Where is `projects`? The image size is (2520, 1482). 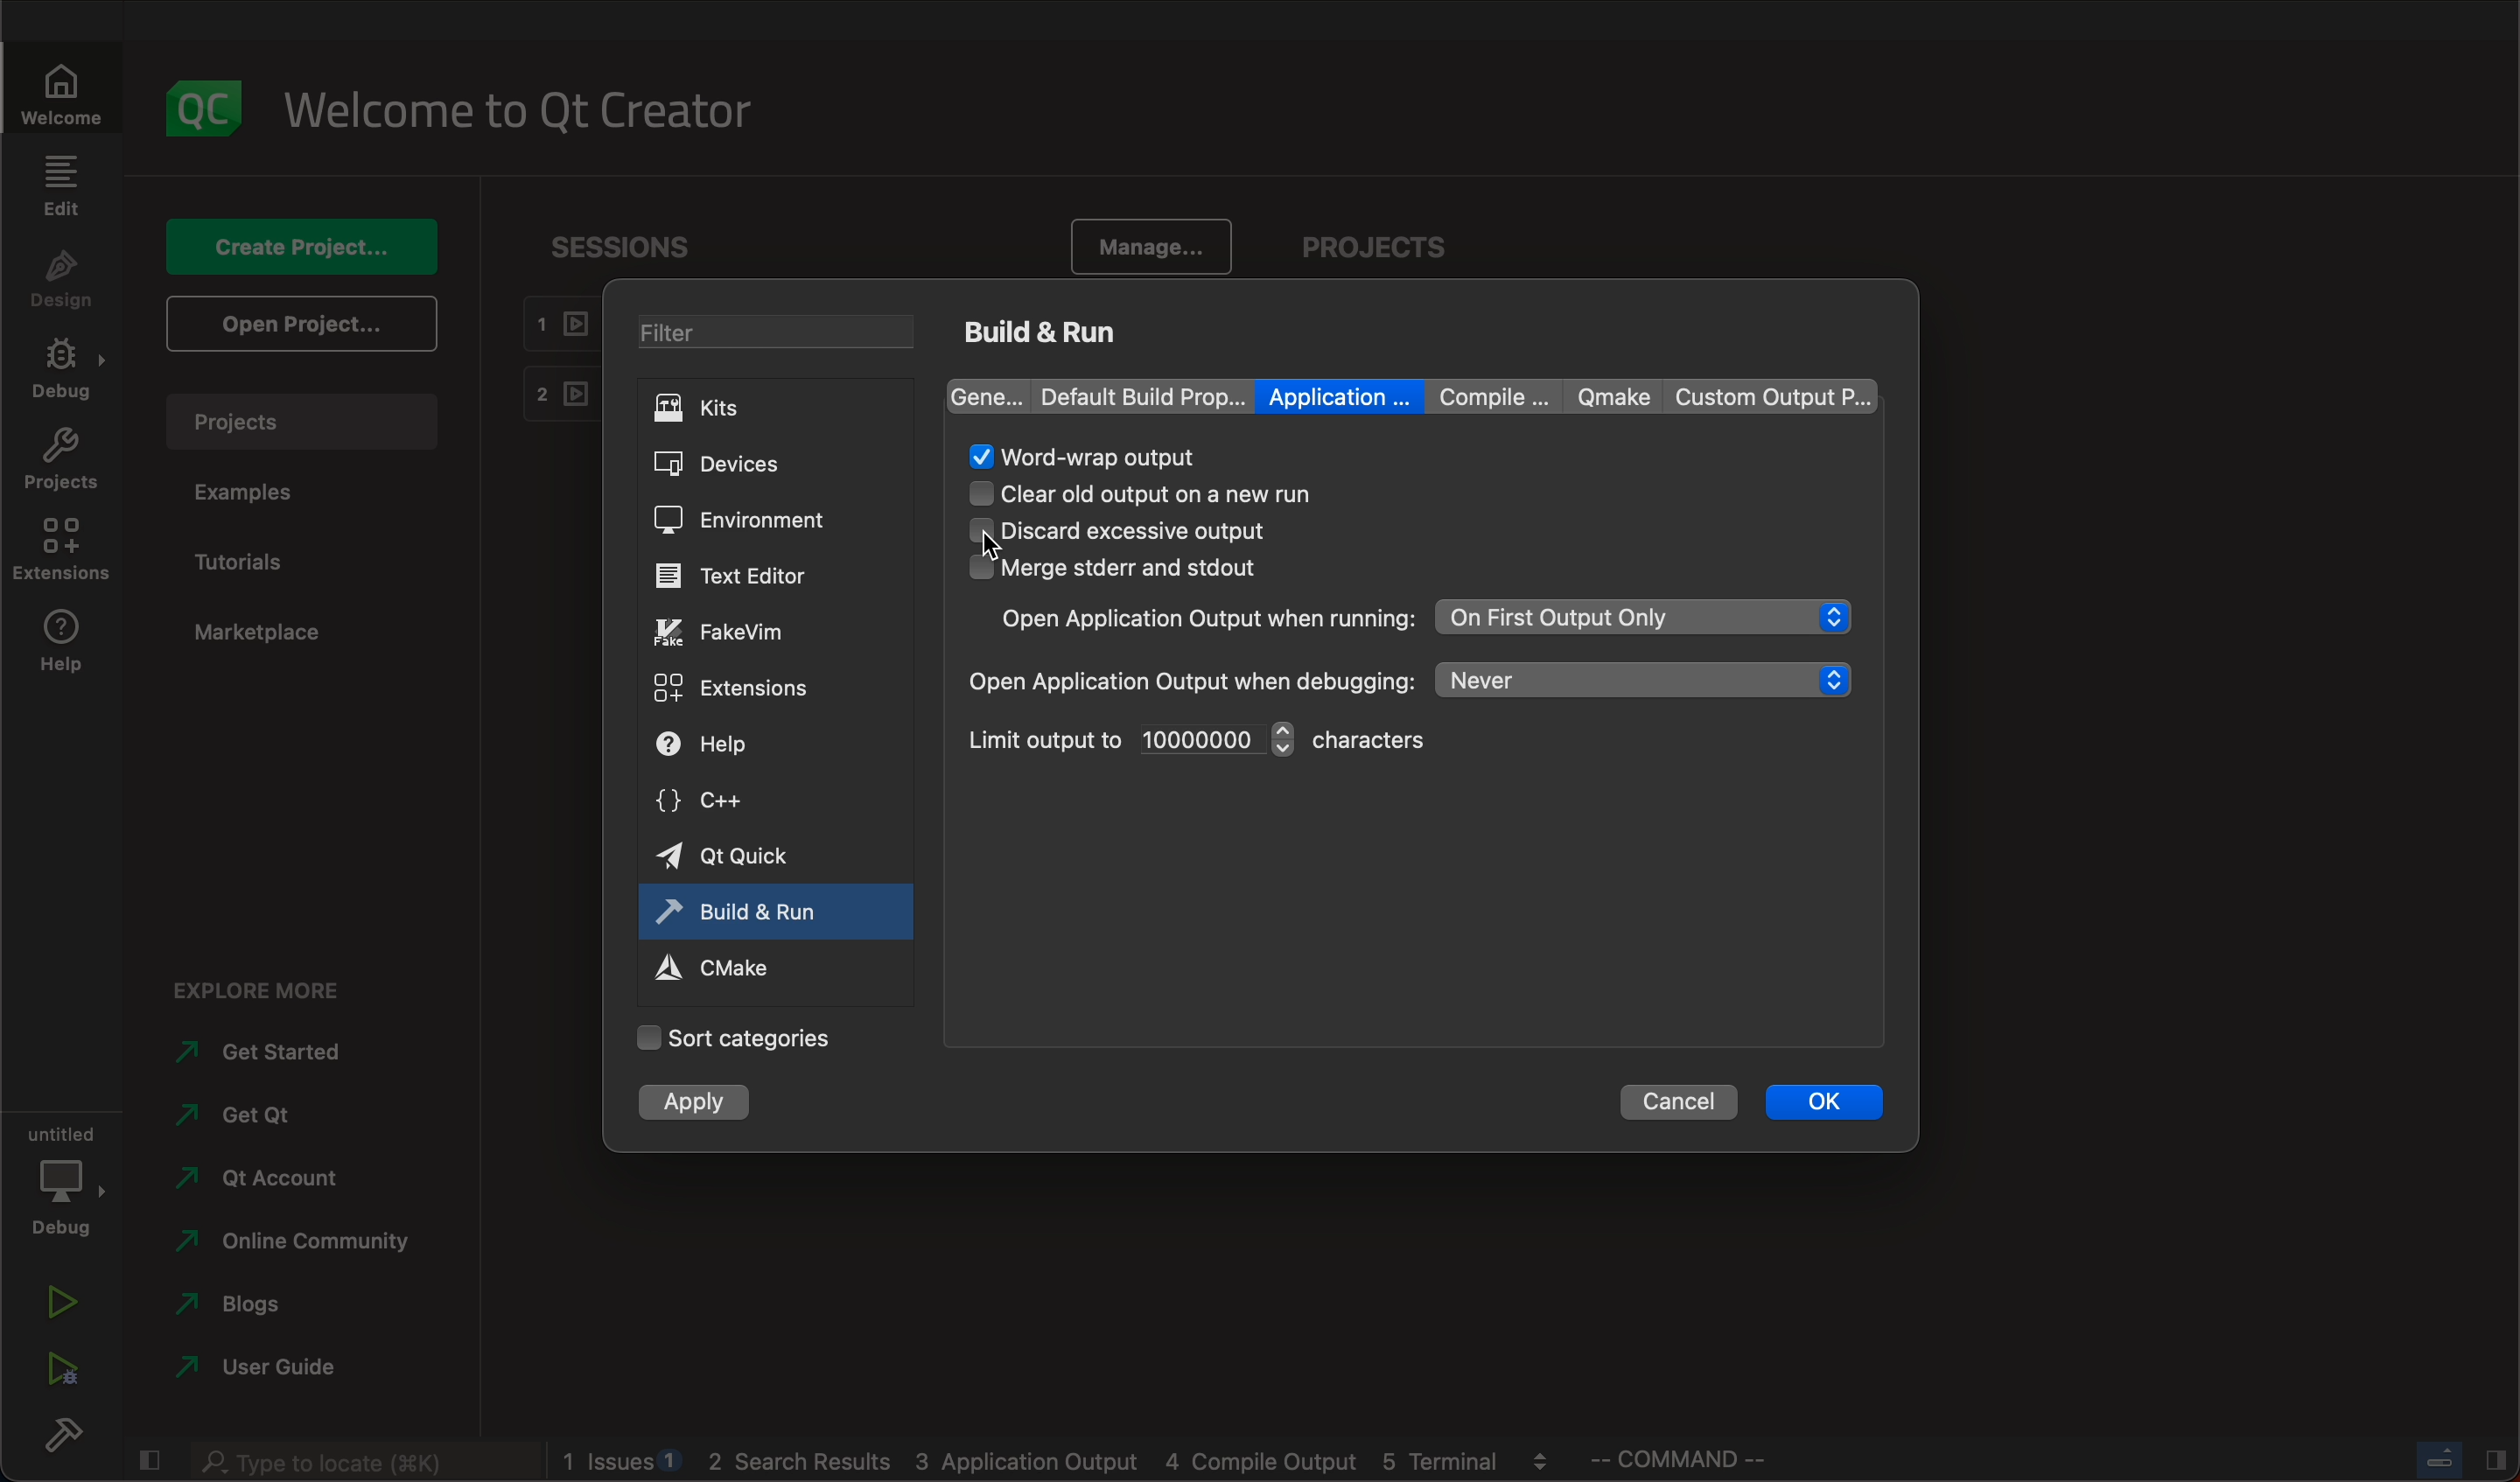 projects is located at coordinates (1374, 230).